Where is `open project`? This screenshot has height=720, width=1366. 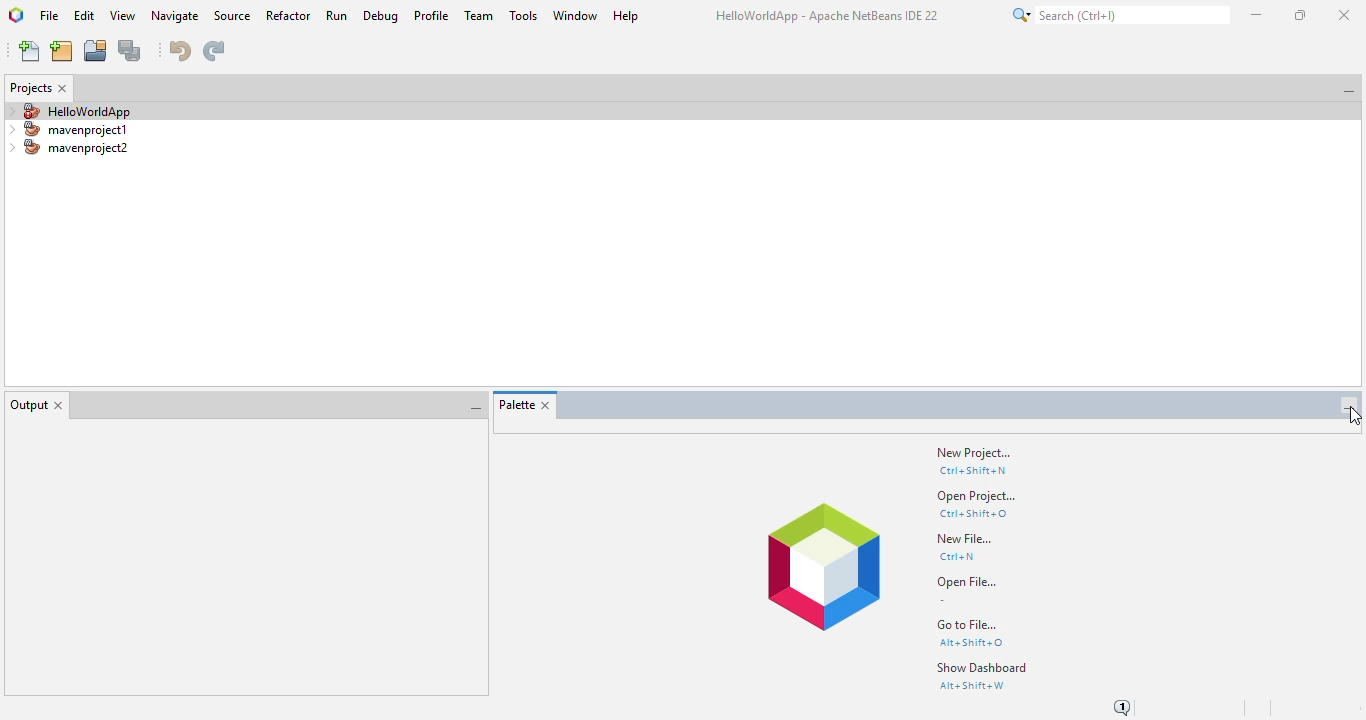 open project is located at coordinates (96, 50).